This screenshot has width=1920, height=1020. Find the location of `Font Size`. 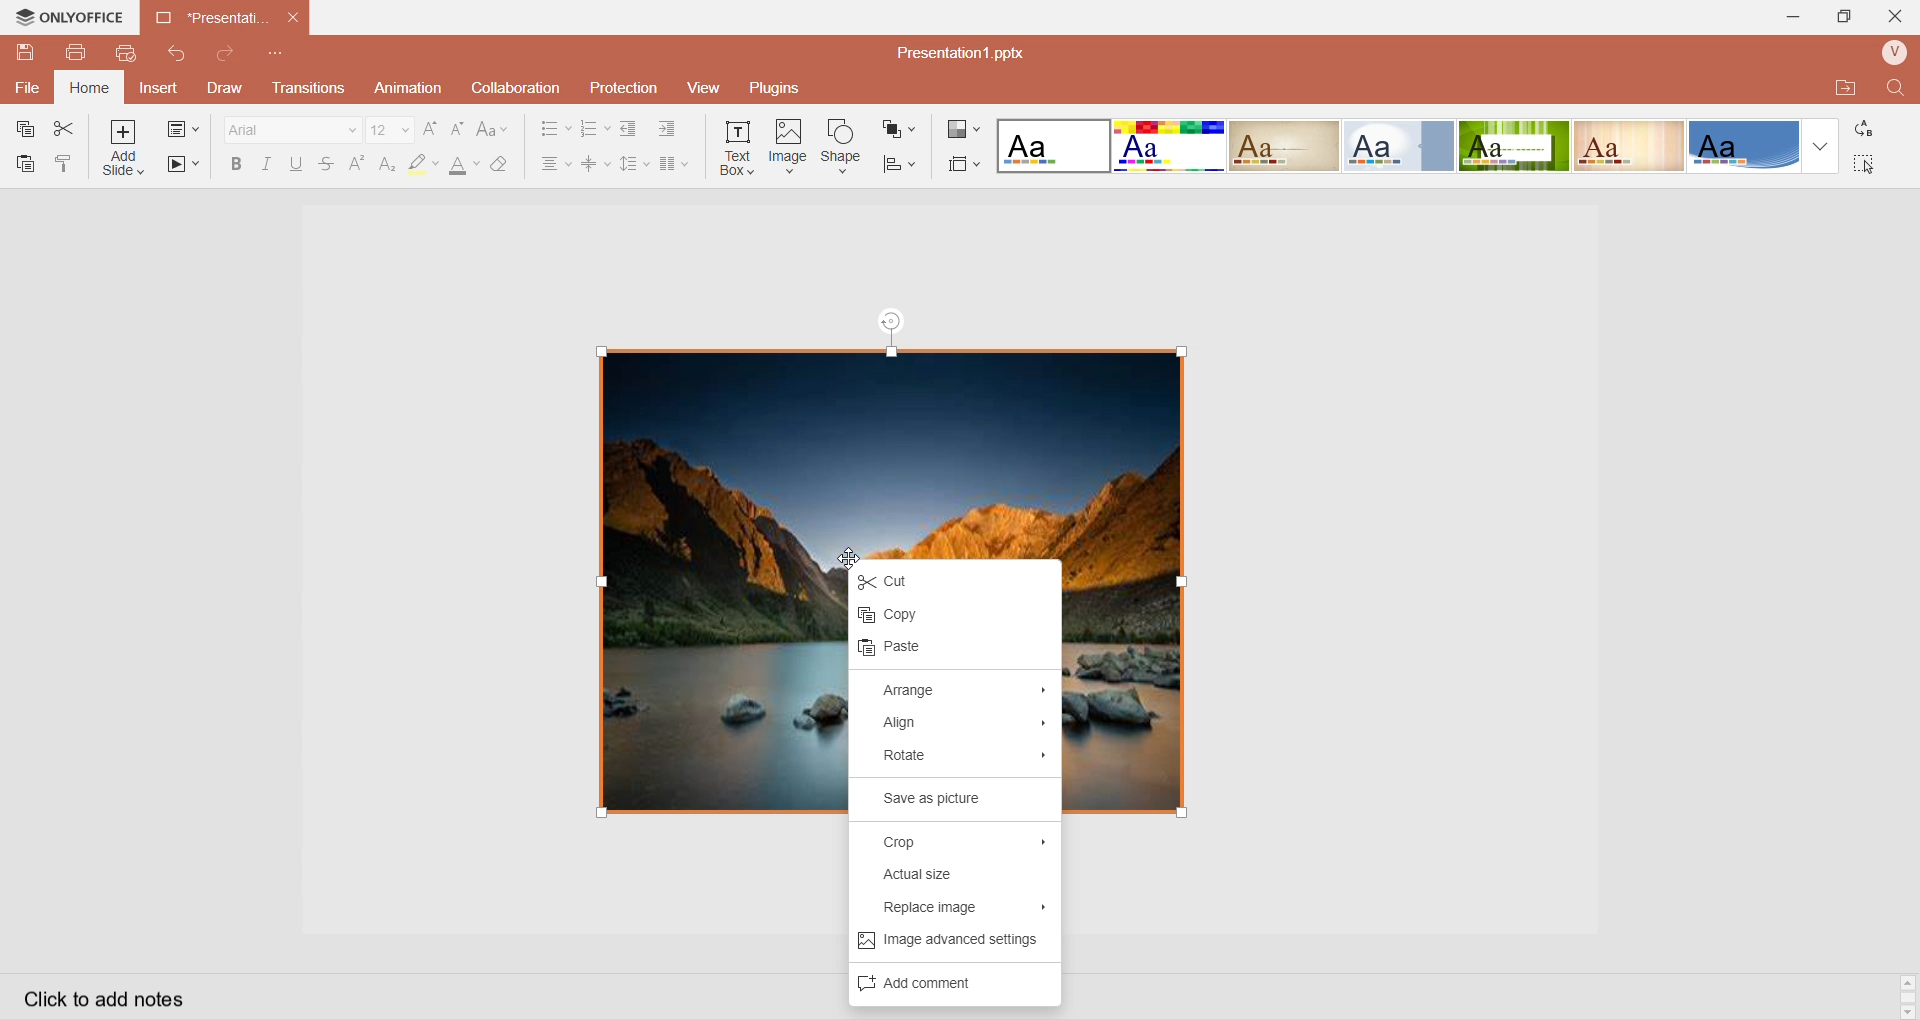

Font Size is located at coordinates (390, 131).